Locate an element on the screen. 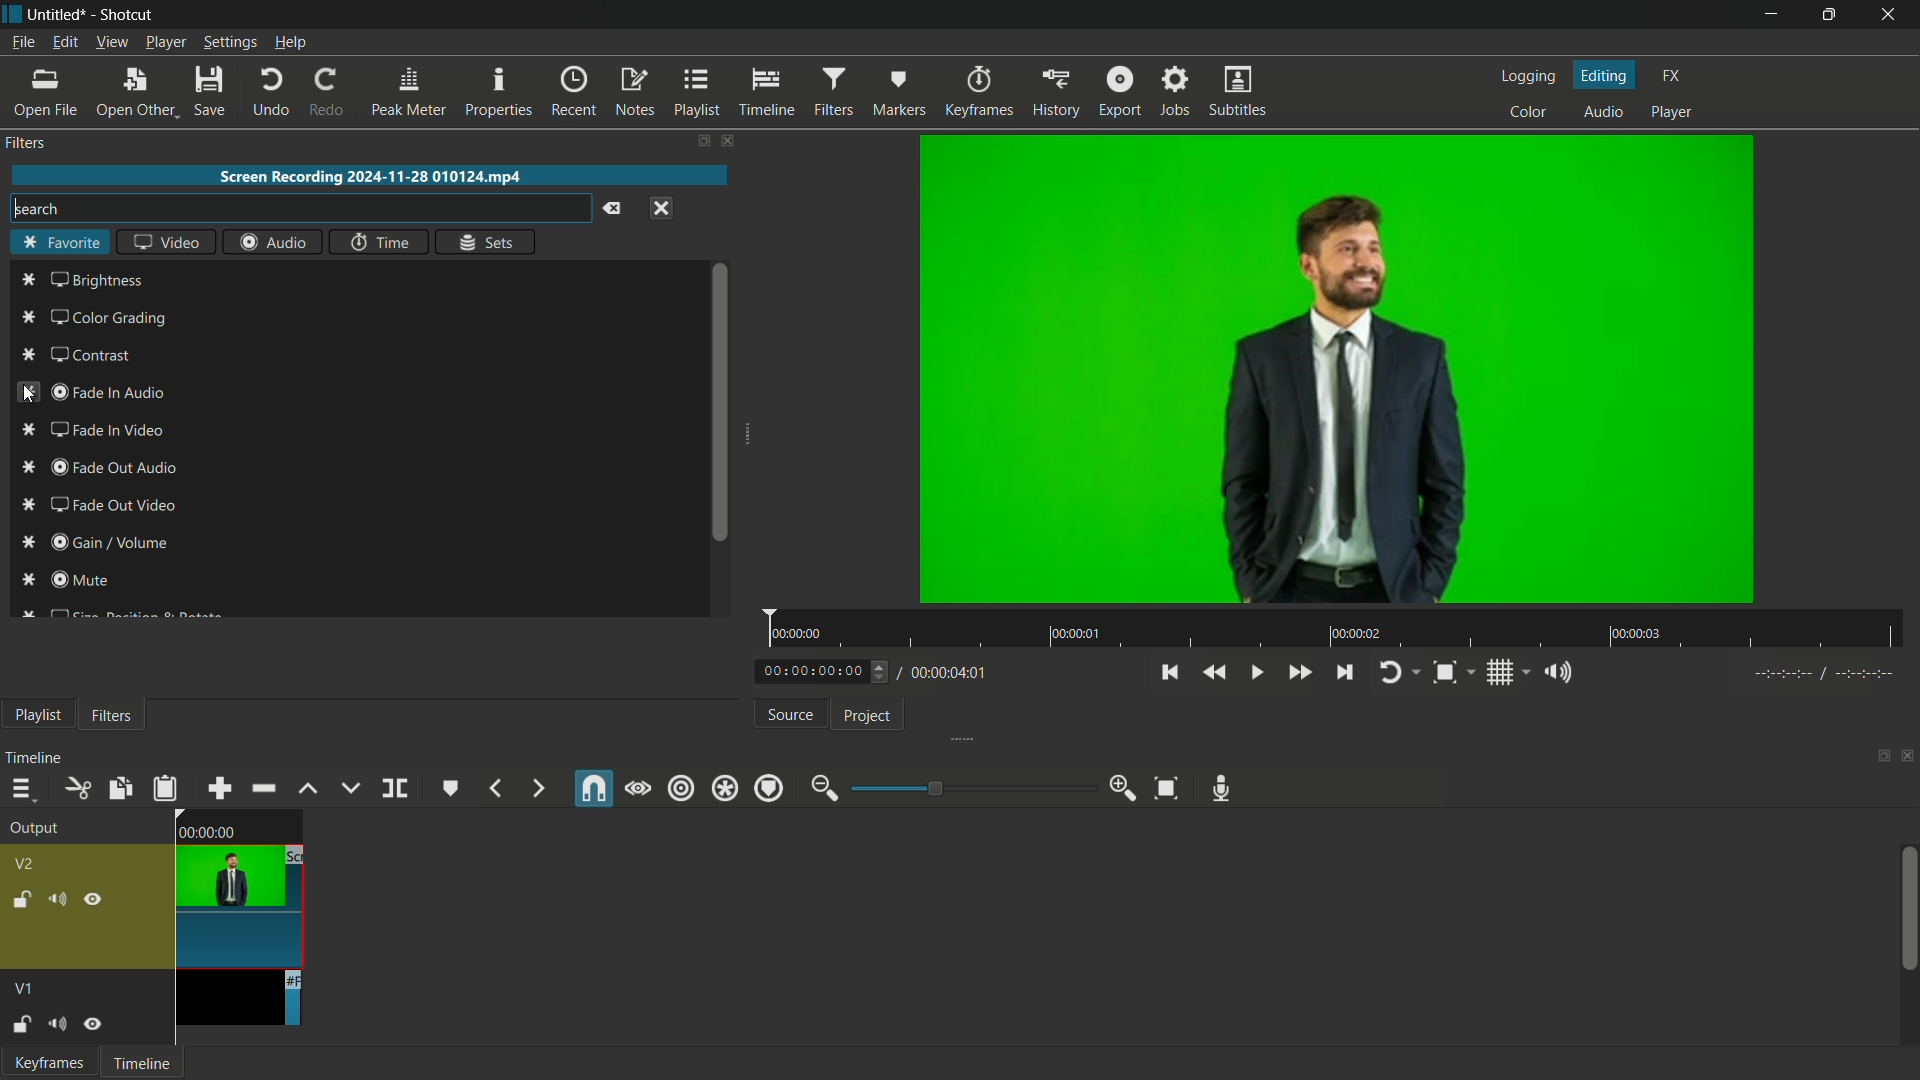 The width and height of the screenshot is (1920, 1080). skip to the previous point is located at coordinates (1171, 673).